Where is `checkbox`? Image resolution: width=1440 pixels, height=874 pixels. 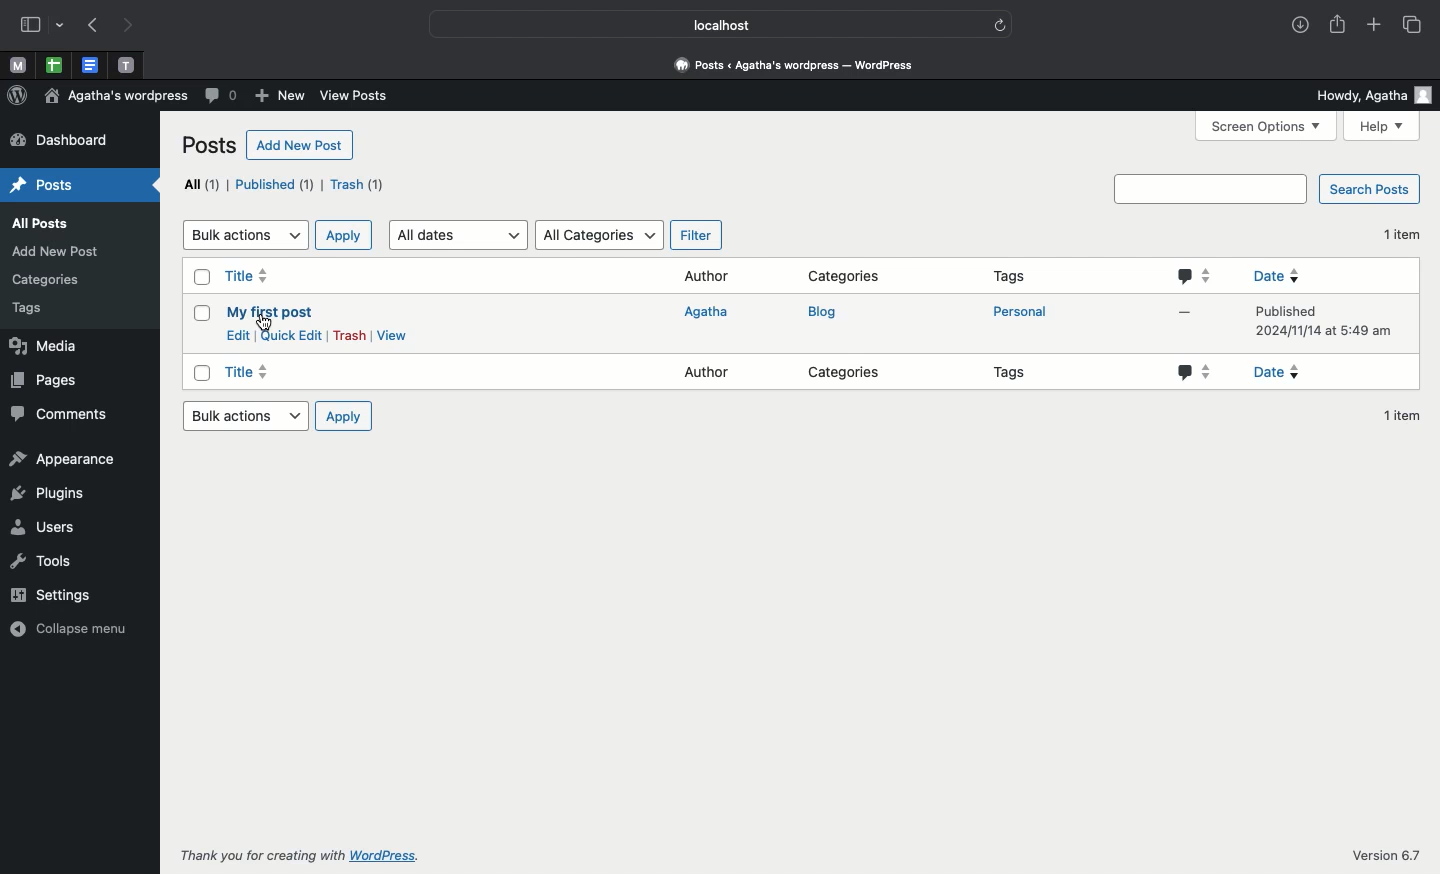 checkbox is located at coordinates (199, 316).